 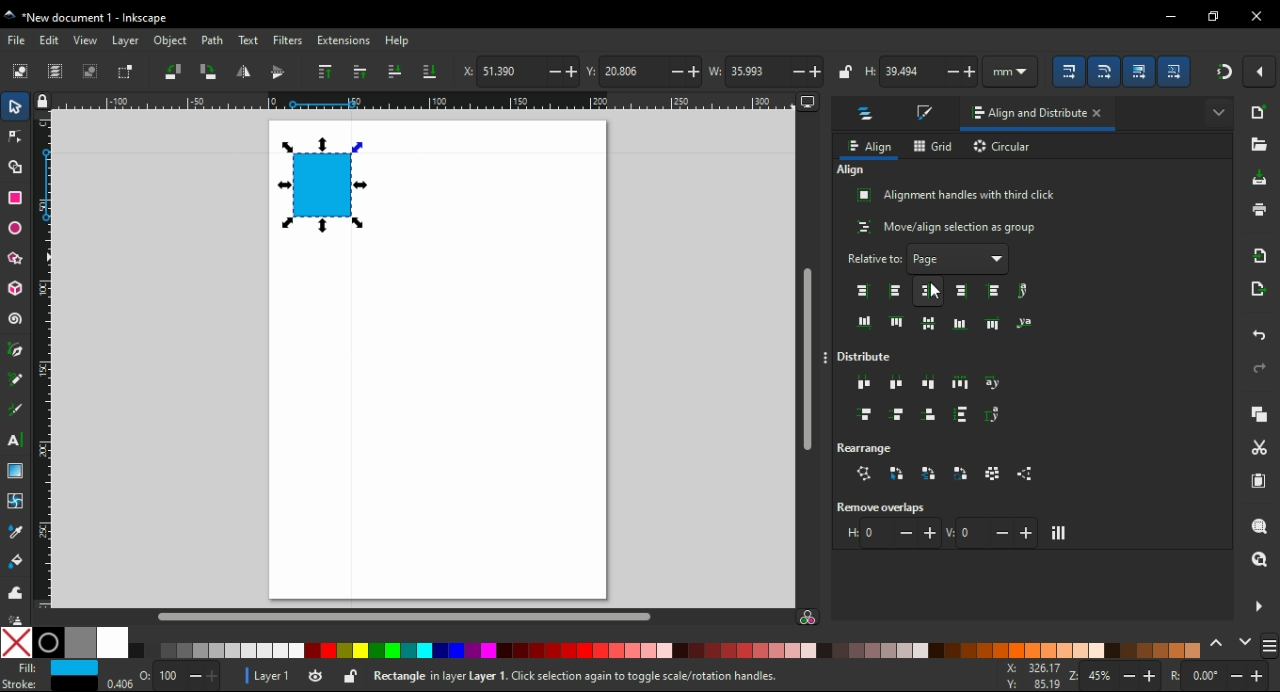 I want to click on options, so click(x=828, y=359).